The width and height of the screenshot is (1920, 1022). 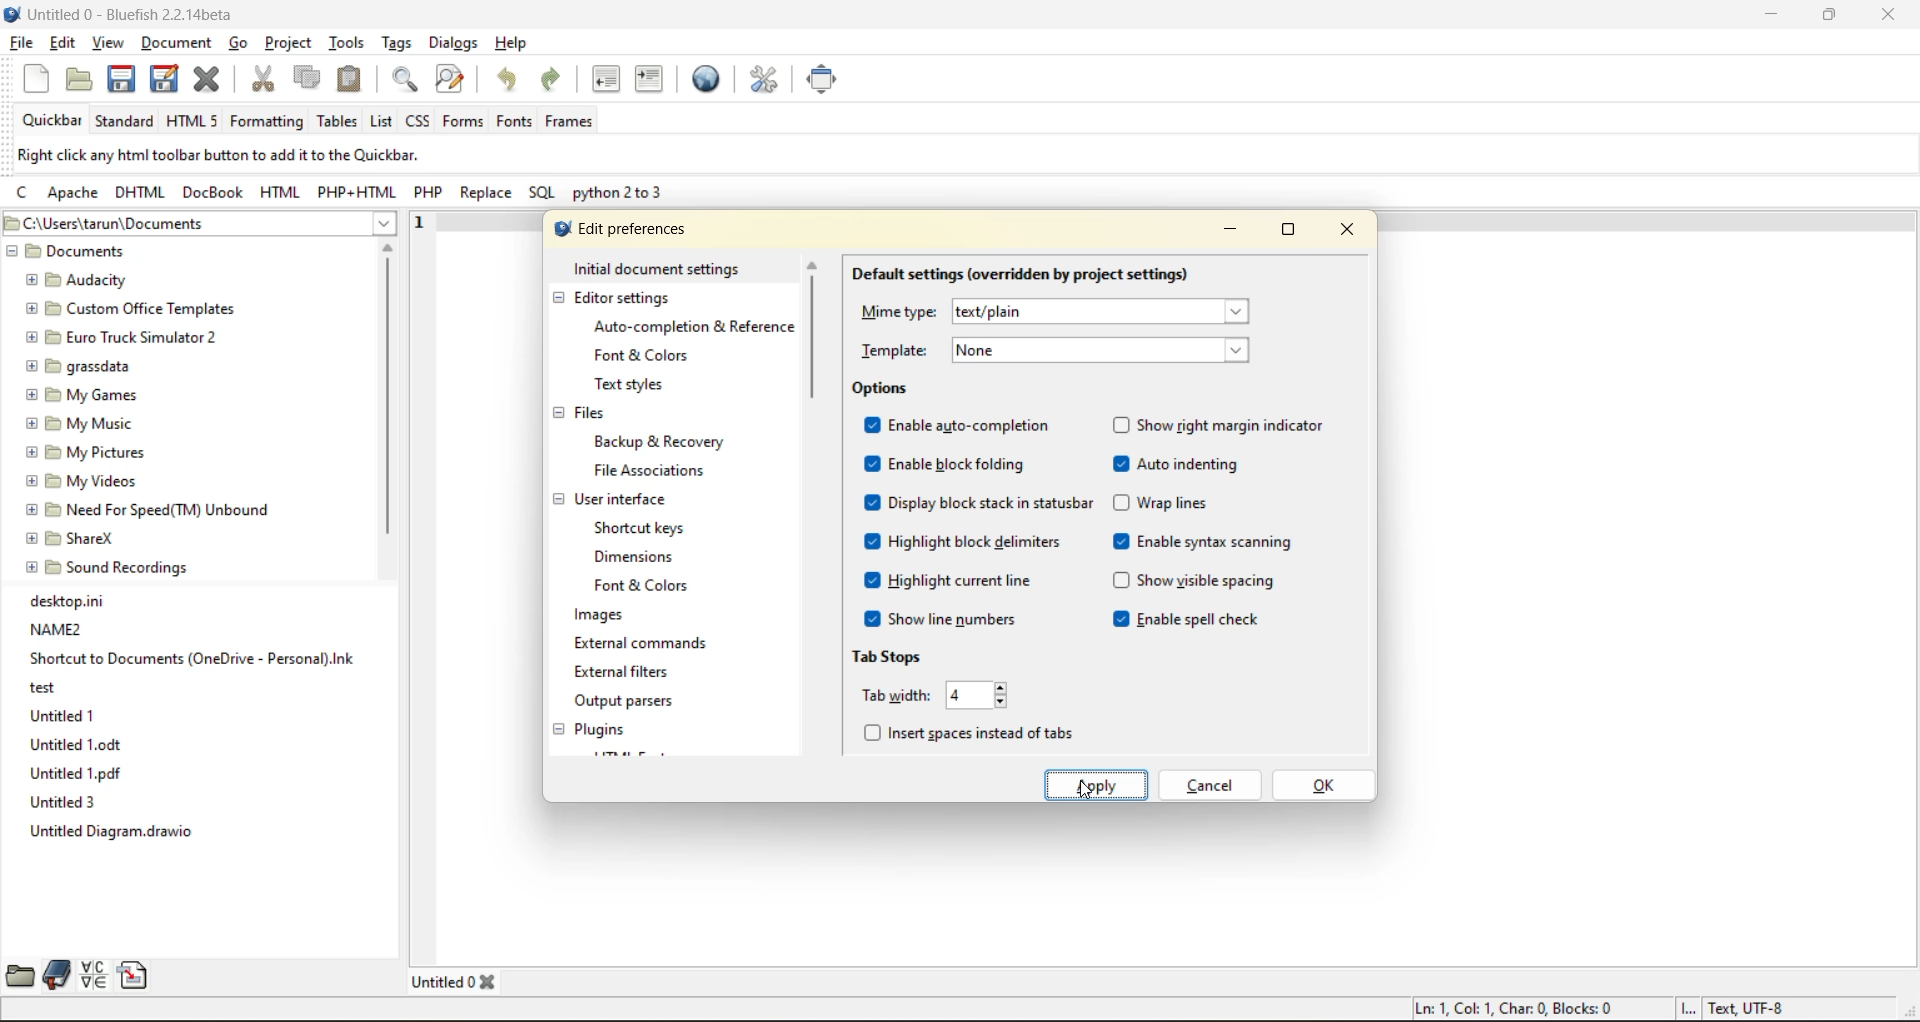 What do you see at coordinates (245, 46) in the screenshot?
I see `go` at bounding box center [245, 46].